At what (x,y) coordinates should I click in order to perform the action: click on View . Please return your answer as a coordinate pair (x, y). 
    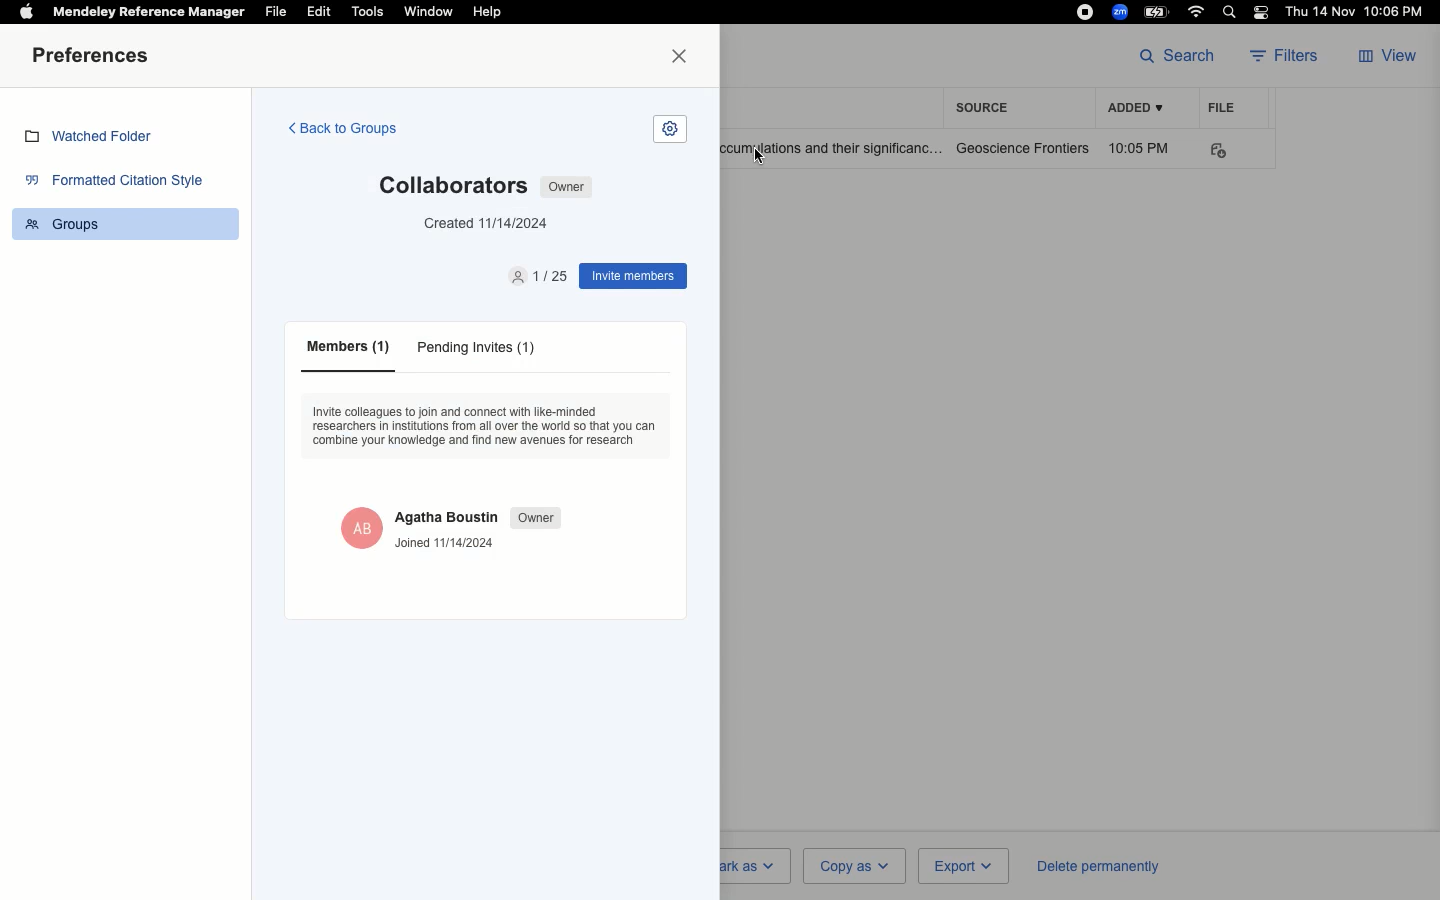
    Looking at the image, I should click on (1390, 57).